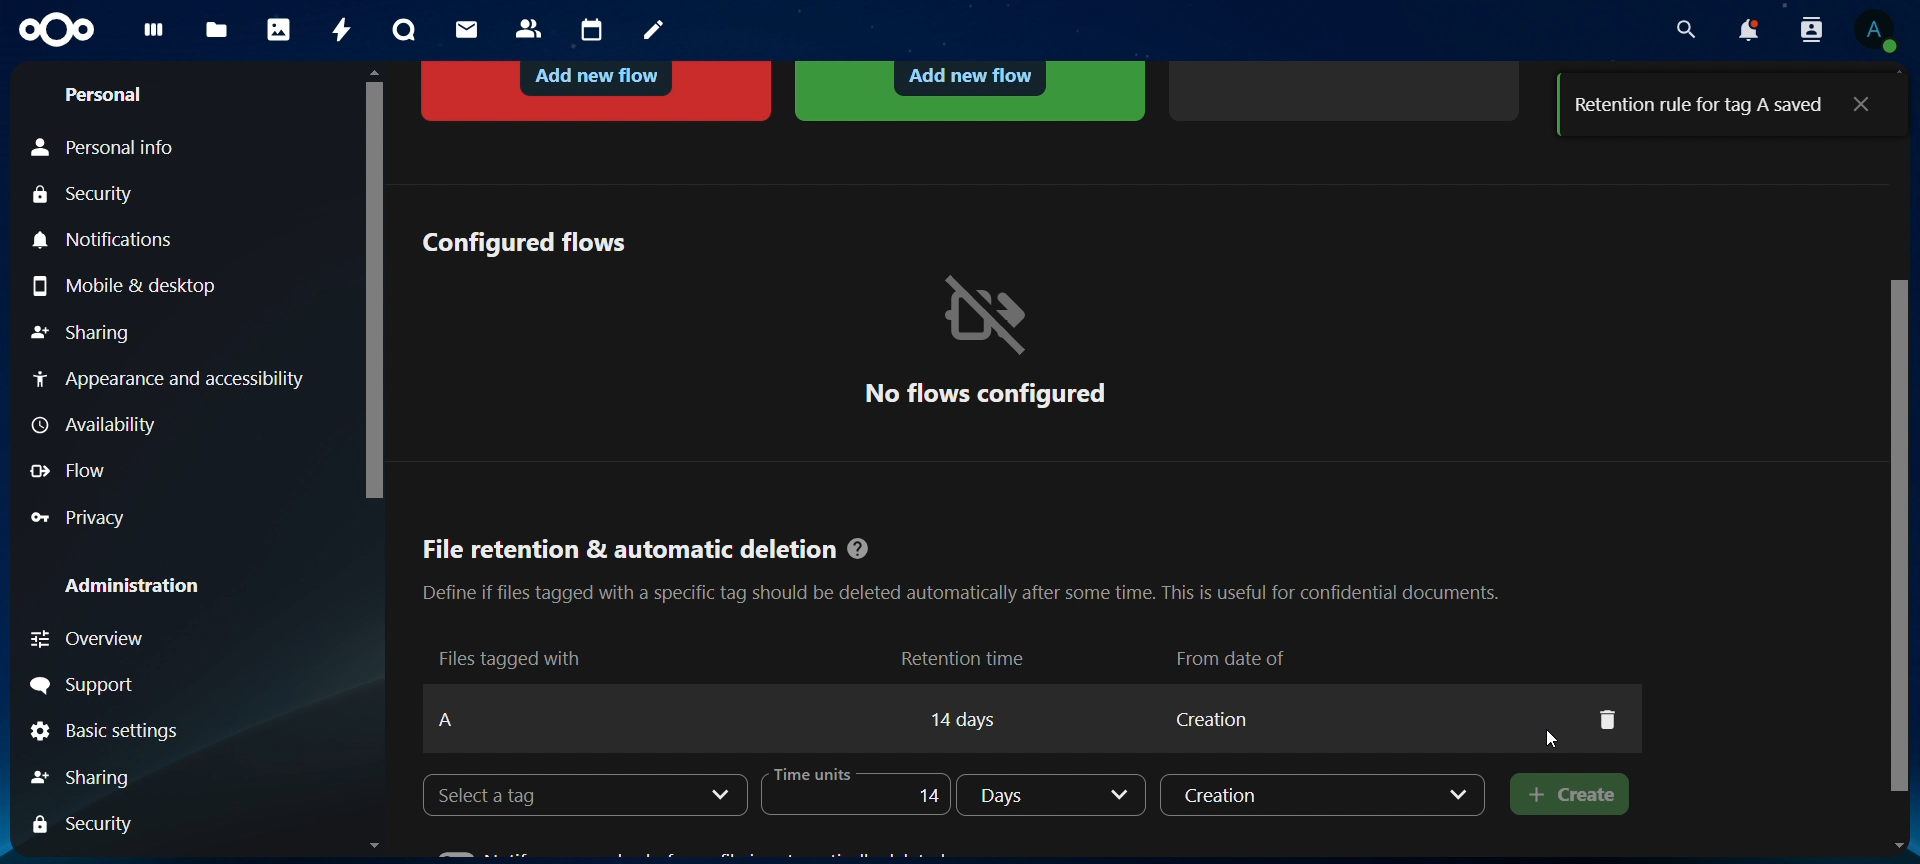 The image size is (1920, 864). Describe the element at coordinates (657, 31) in the screenshot. I see `notes` at that location.